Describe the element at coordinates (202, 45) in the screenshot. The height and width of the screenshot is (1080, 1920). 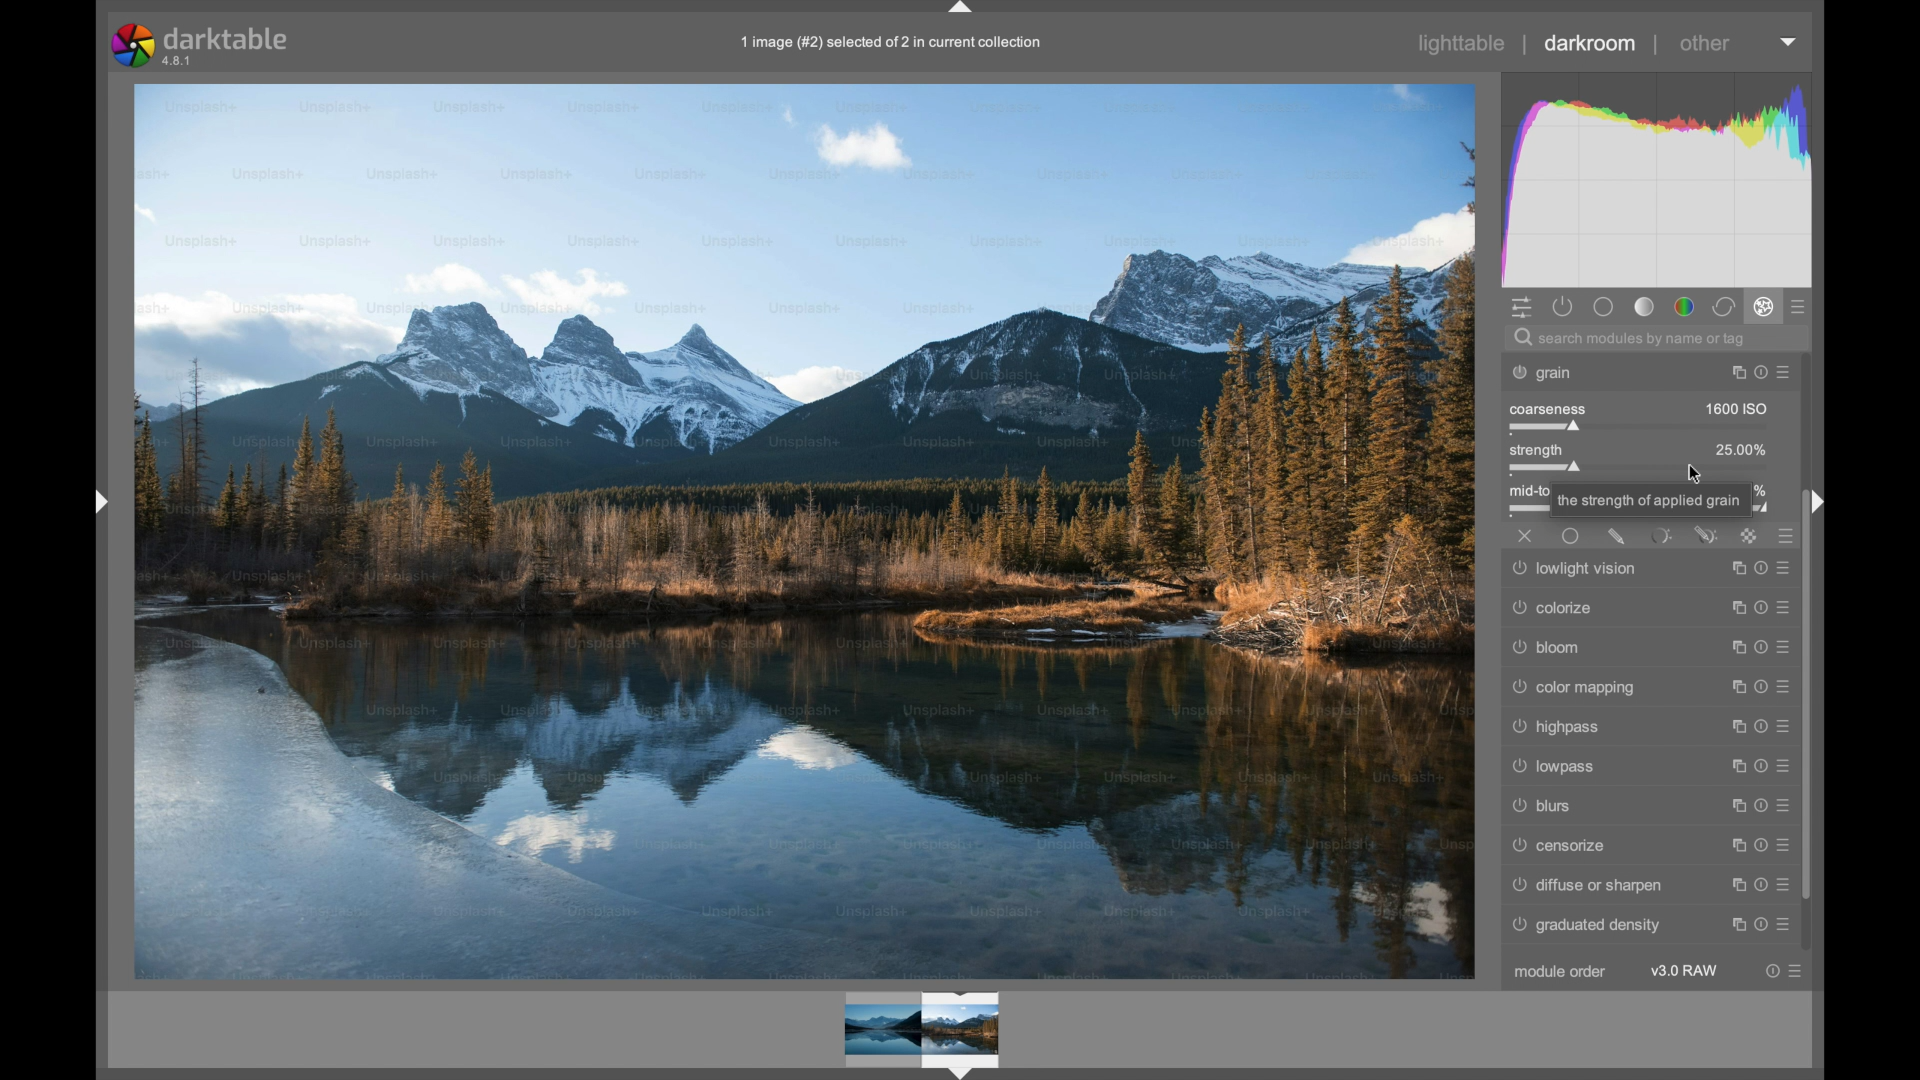
I see `darktable 4.8.1` at that location.